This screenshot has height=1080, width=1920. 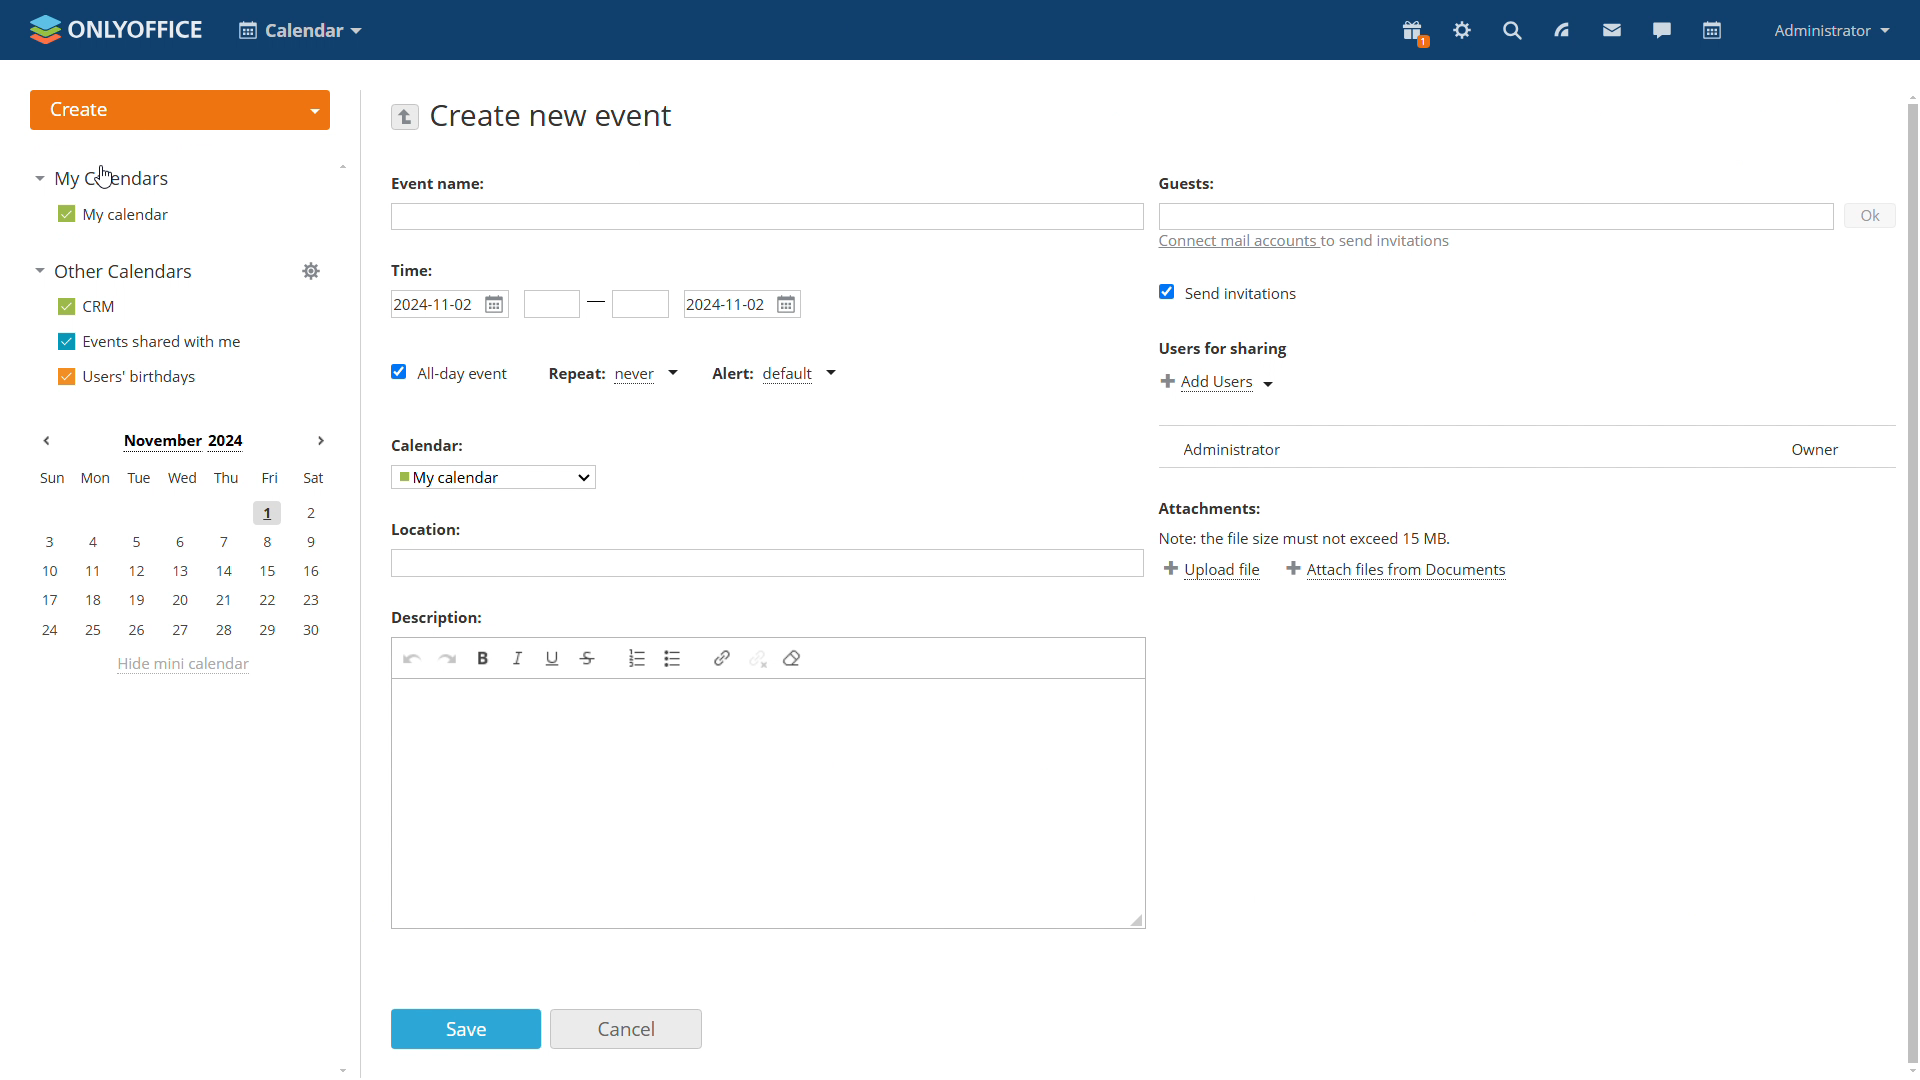 I want to click on upload file, so click(x=1214, y=572).